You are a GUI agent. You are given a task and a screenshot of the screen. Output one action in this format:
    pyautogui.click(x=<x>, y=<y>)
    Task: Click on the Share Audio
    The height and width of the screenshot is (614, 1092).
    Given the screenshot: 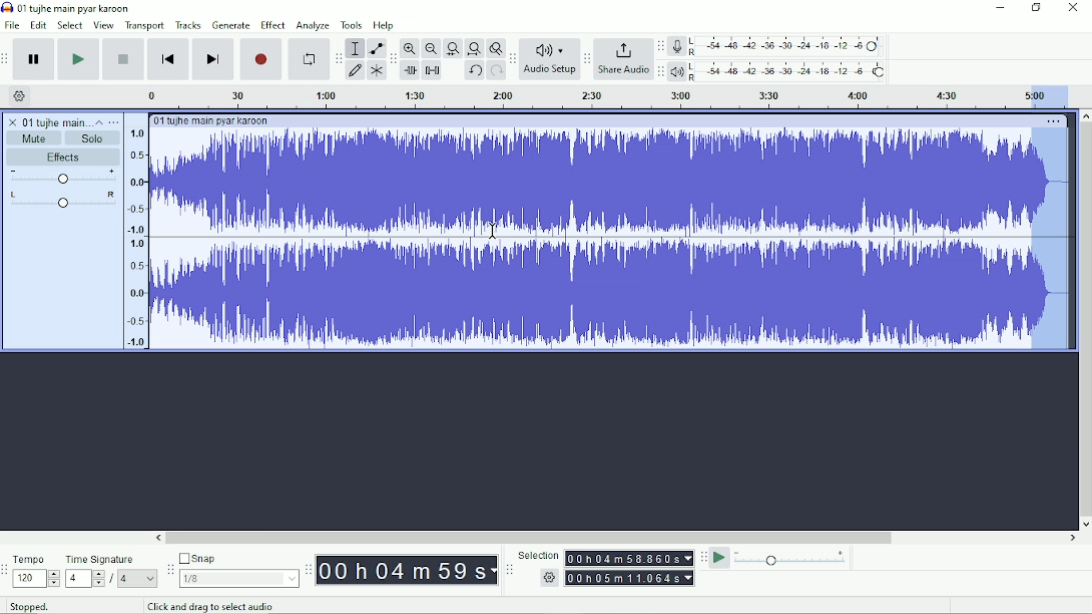 What is the action you would take?
    pyautogui.click(x=624, y=58)
    